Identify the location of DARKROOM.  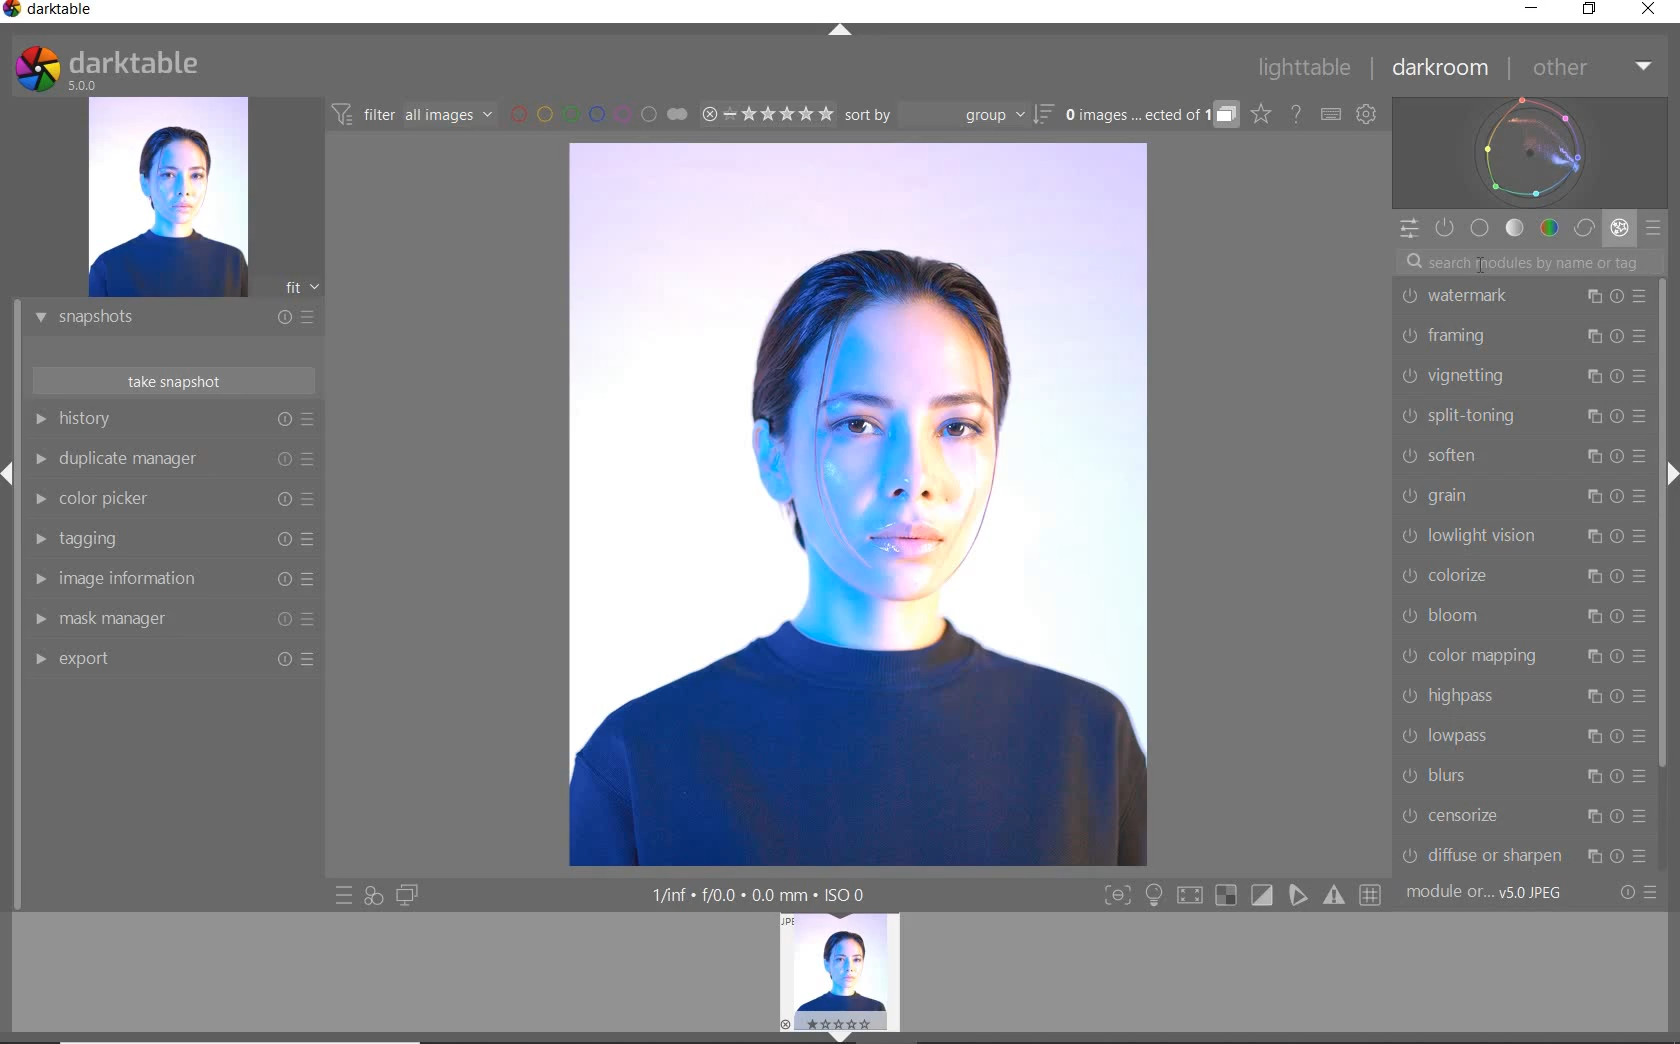
(1441, 69).